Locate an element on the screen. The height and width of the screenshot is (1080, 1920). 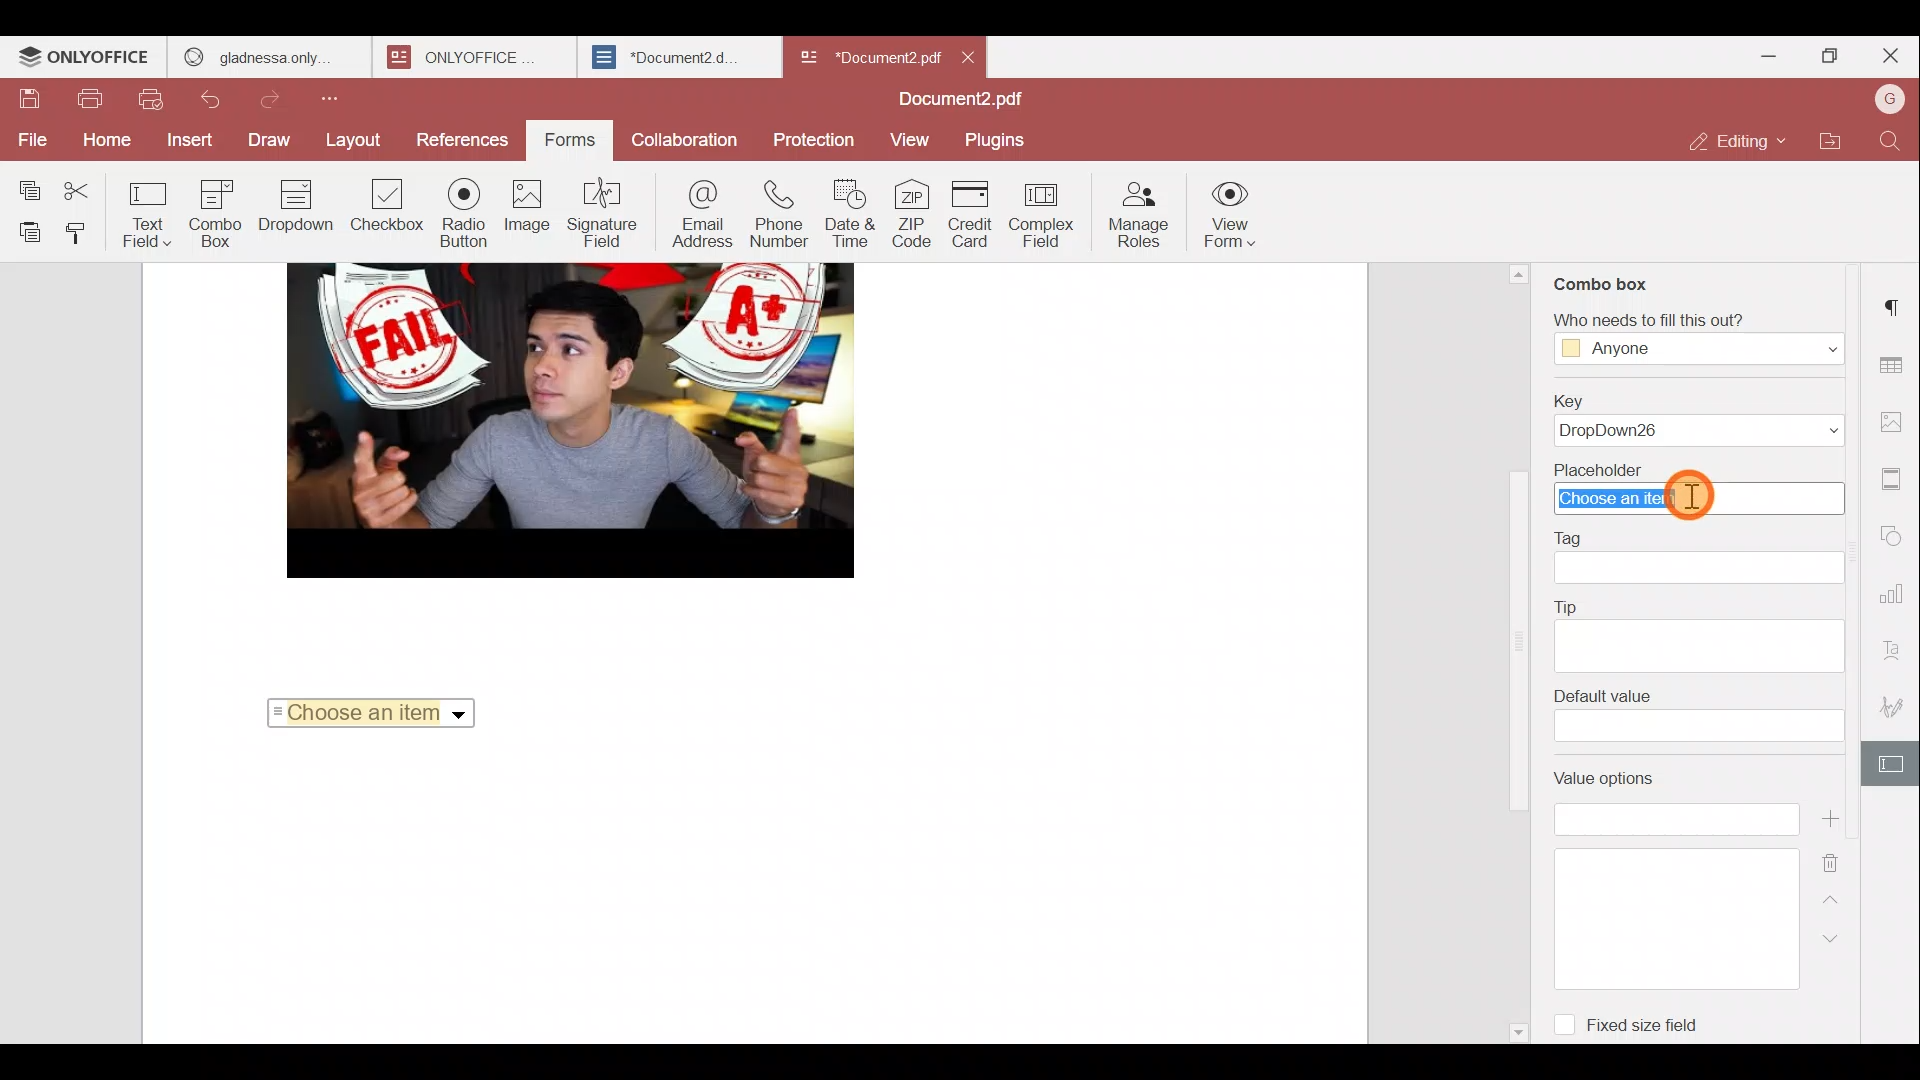
Close is located at coordinates (971, 54).